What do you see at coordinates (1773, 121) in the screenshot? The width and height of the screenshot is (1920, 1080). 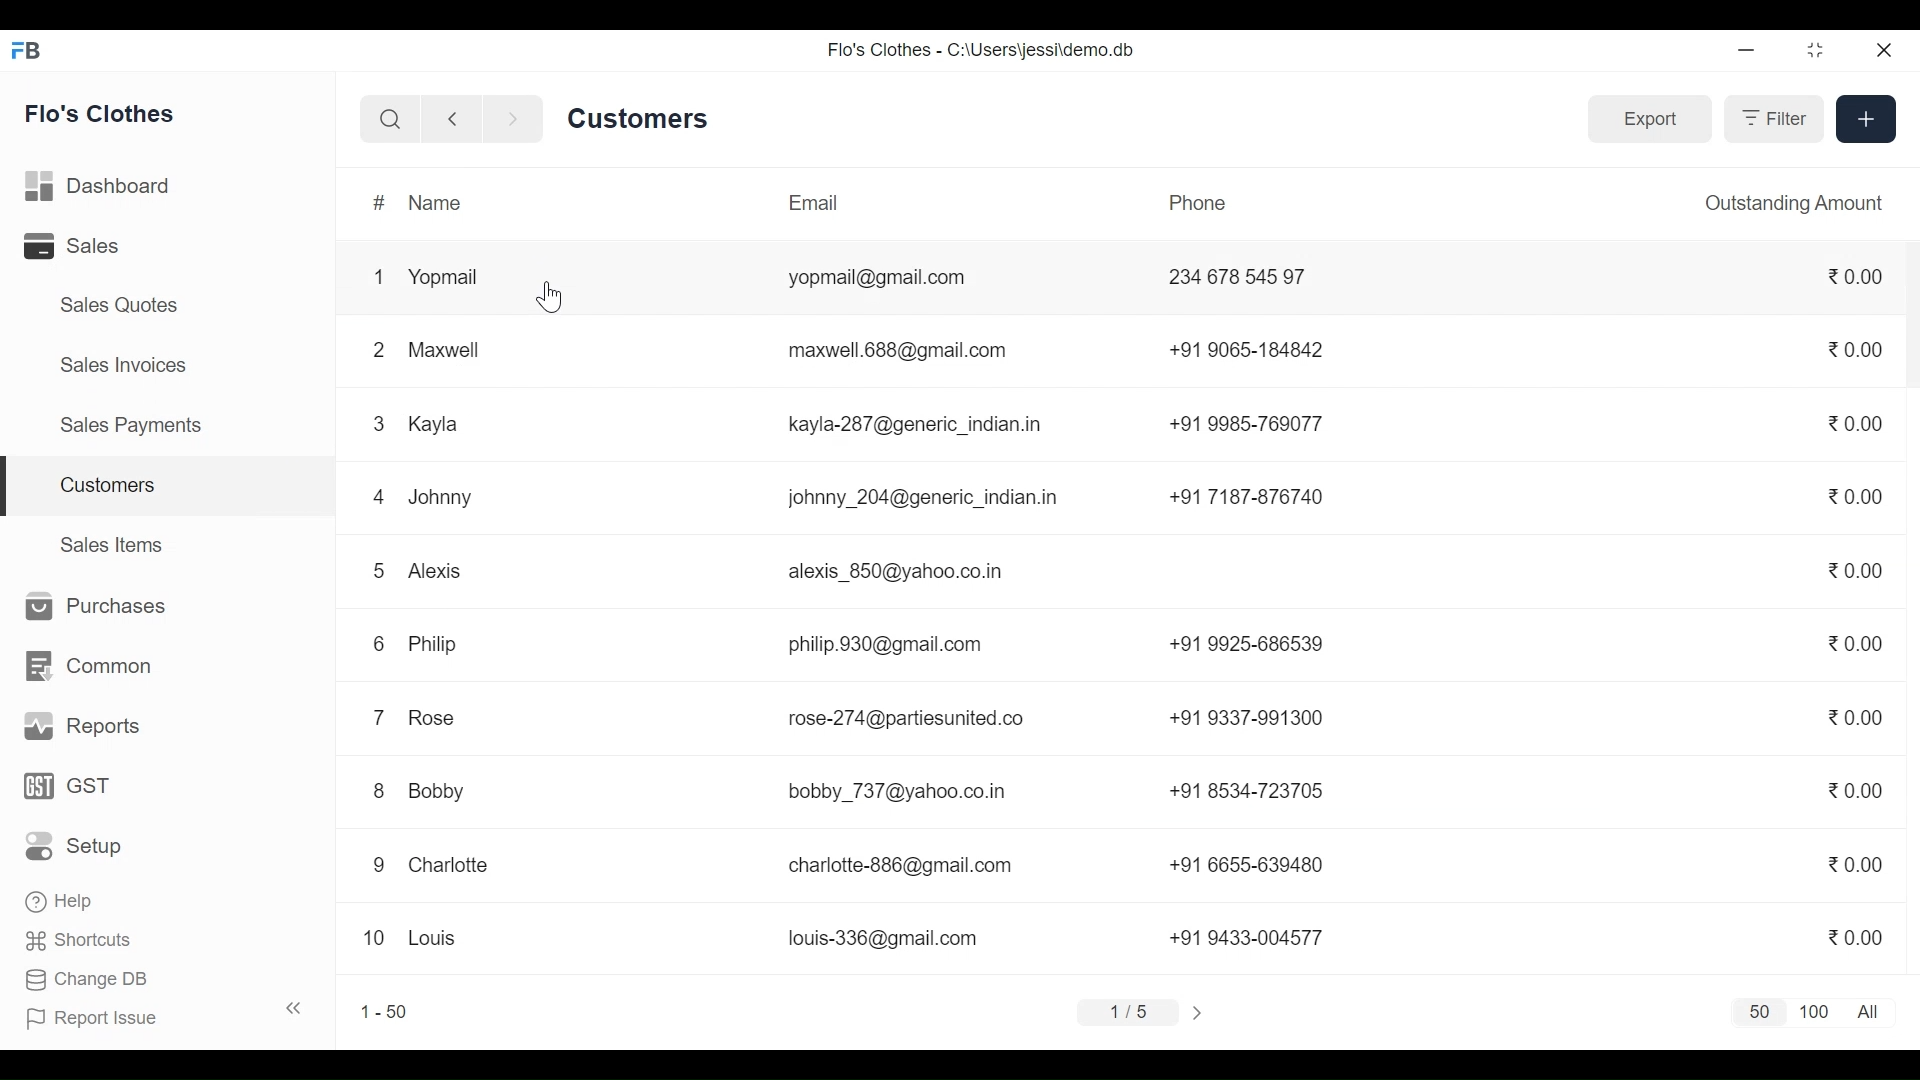 I see `Filter` at bounding box center [1773, 121].